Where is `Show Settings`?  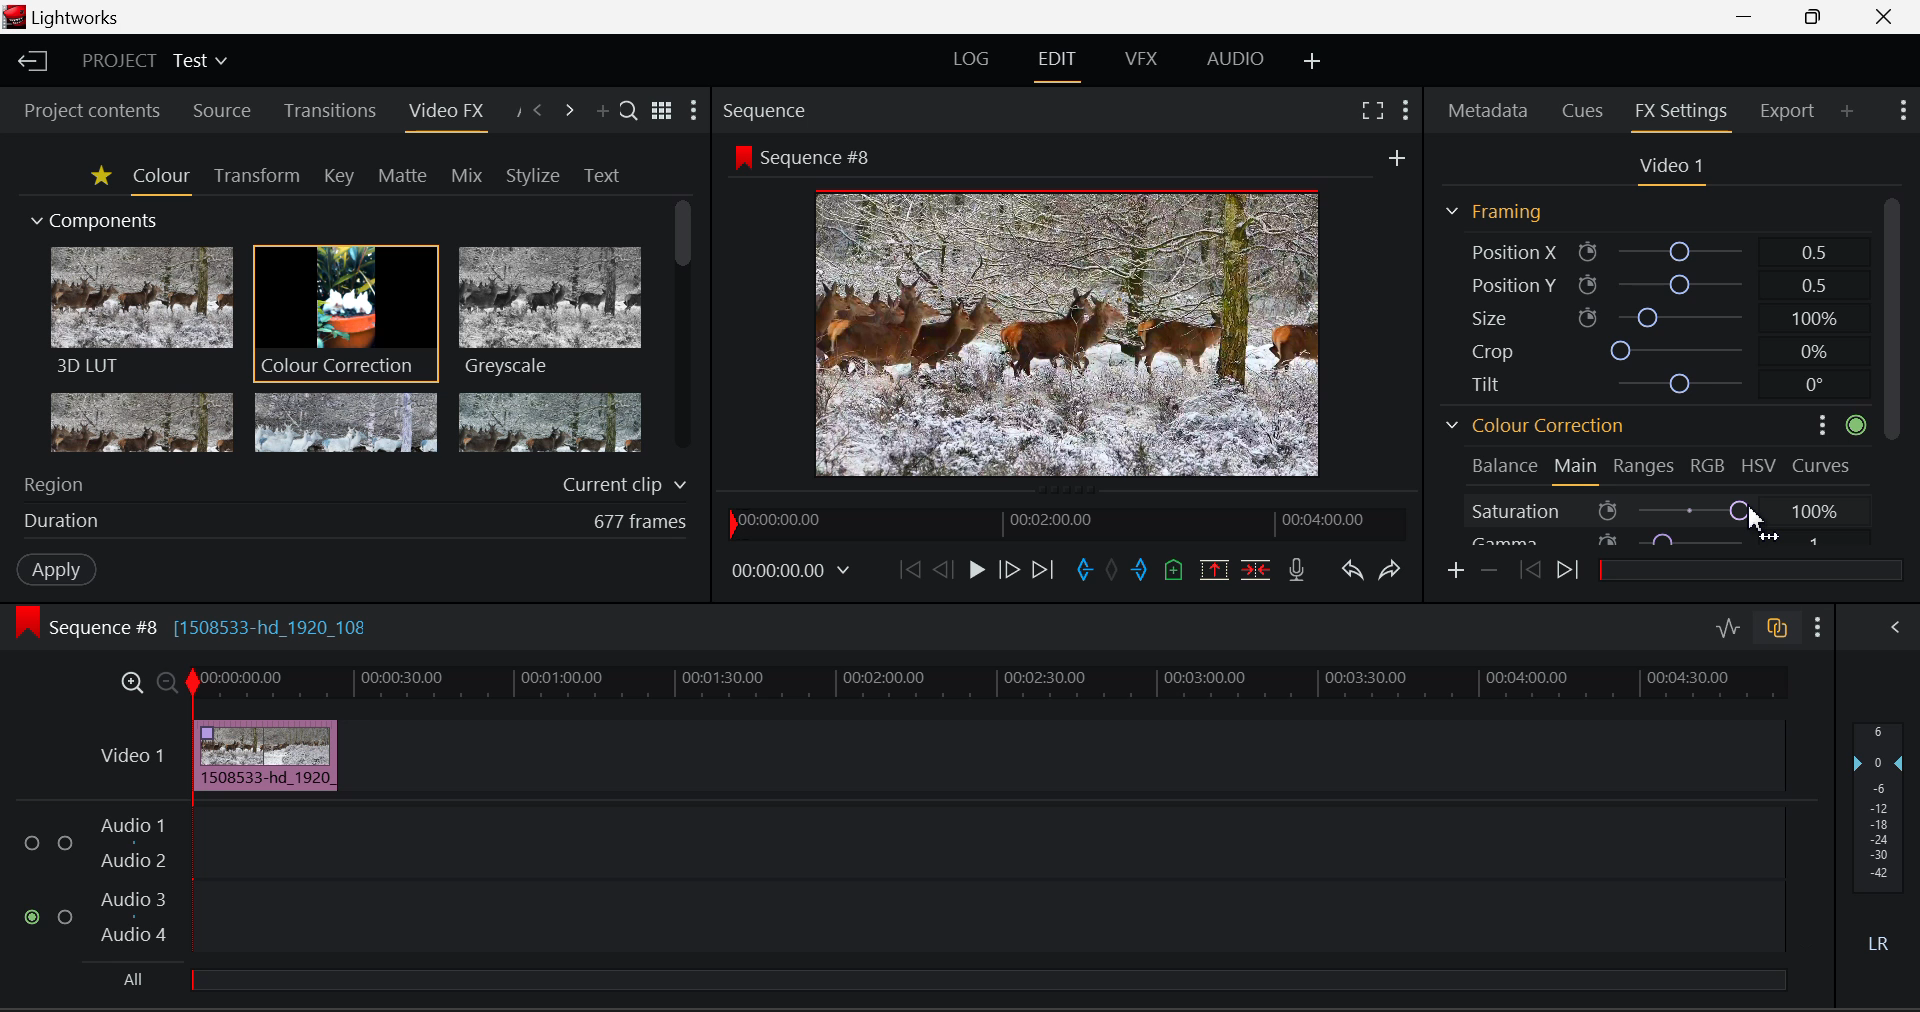
Show Settings is located at coordinates (694, 110).